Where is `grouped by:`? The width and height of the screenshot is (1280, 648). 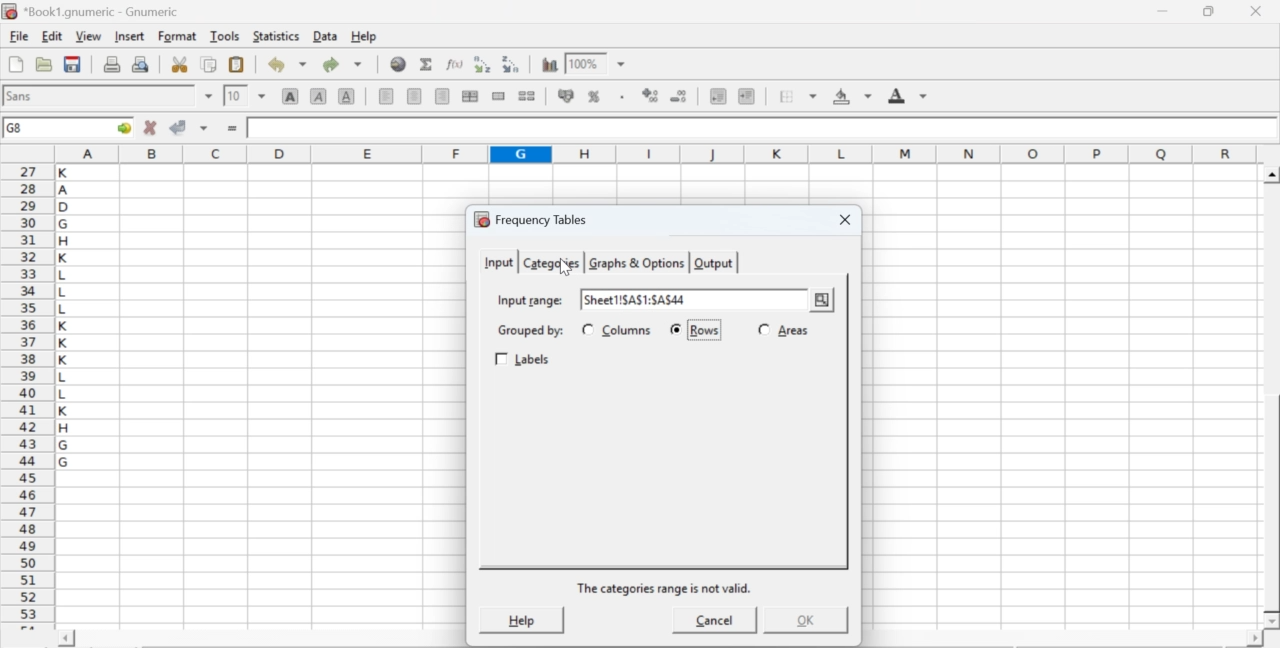
grouped by: is located at coordinates (529, 331).